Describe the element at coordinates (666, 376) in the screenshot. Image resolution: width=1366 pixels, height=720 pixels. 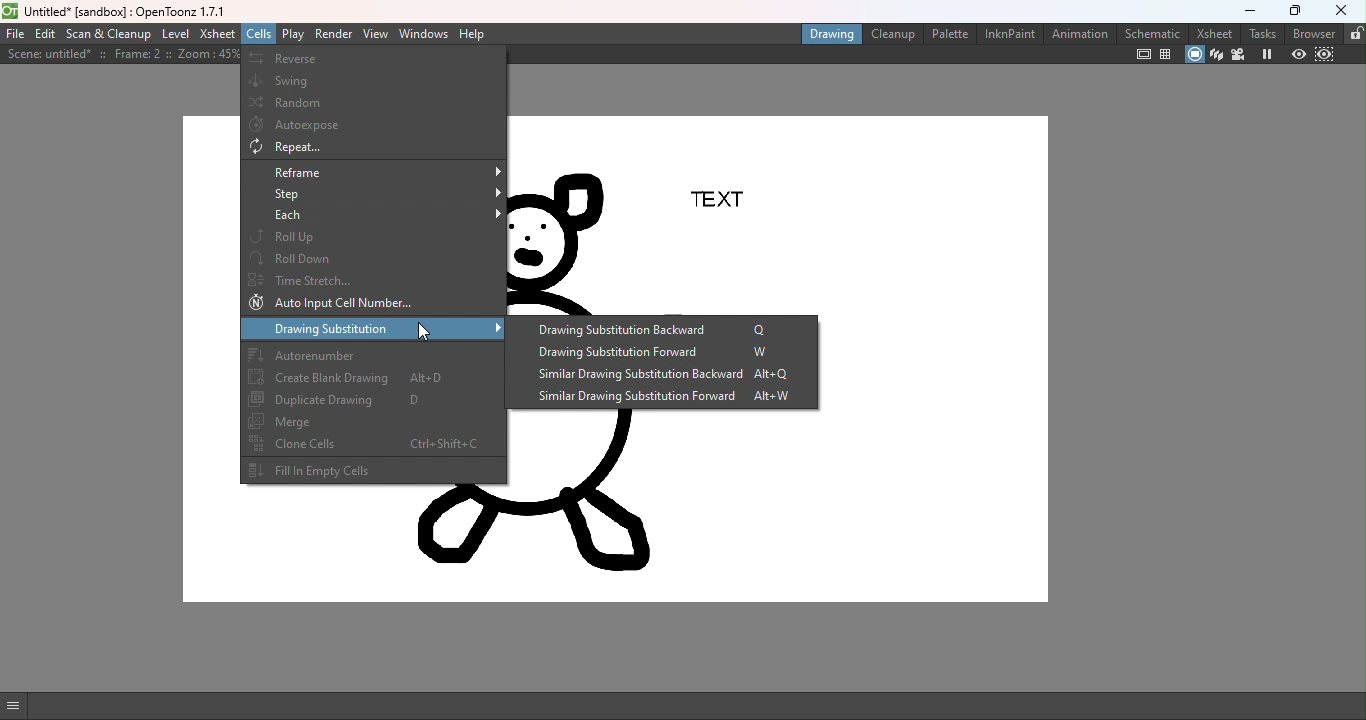
I see `Similar drawing substitution backward` at that location.